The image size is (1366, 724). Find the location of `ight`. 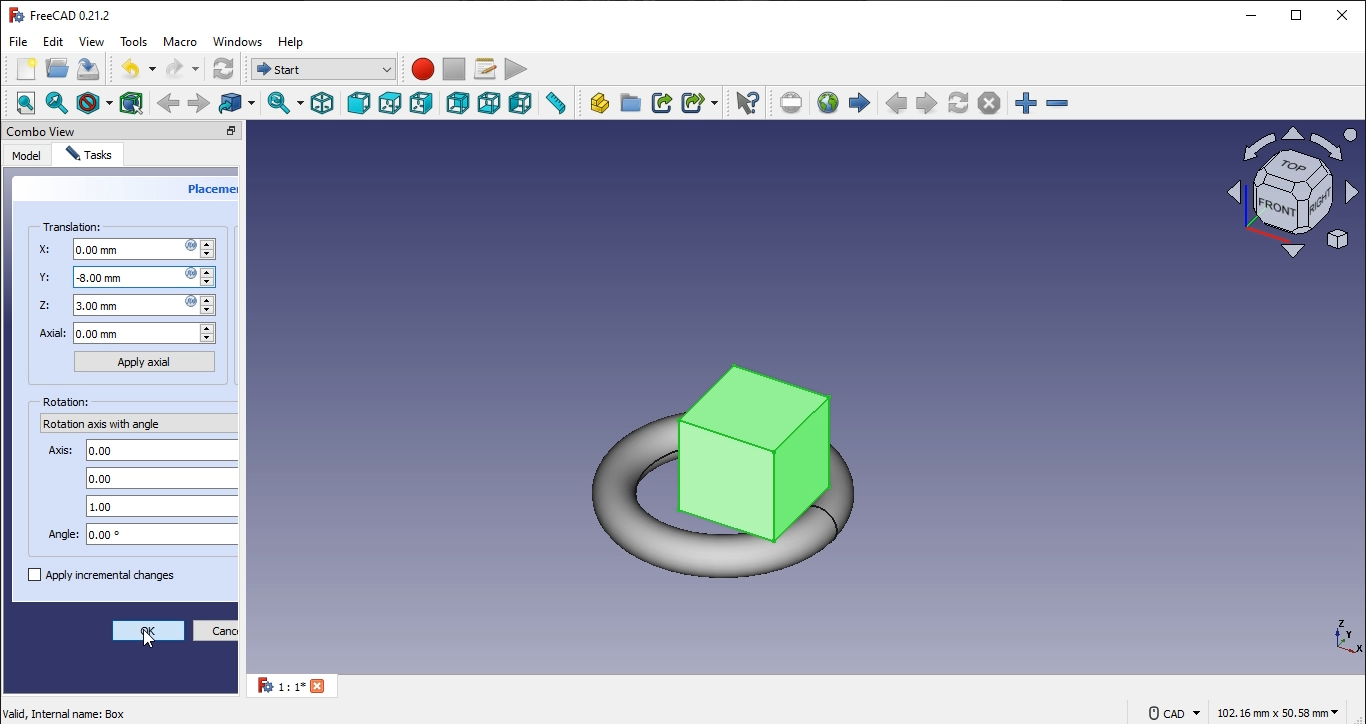

ight is located at coordinates (423, 105).